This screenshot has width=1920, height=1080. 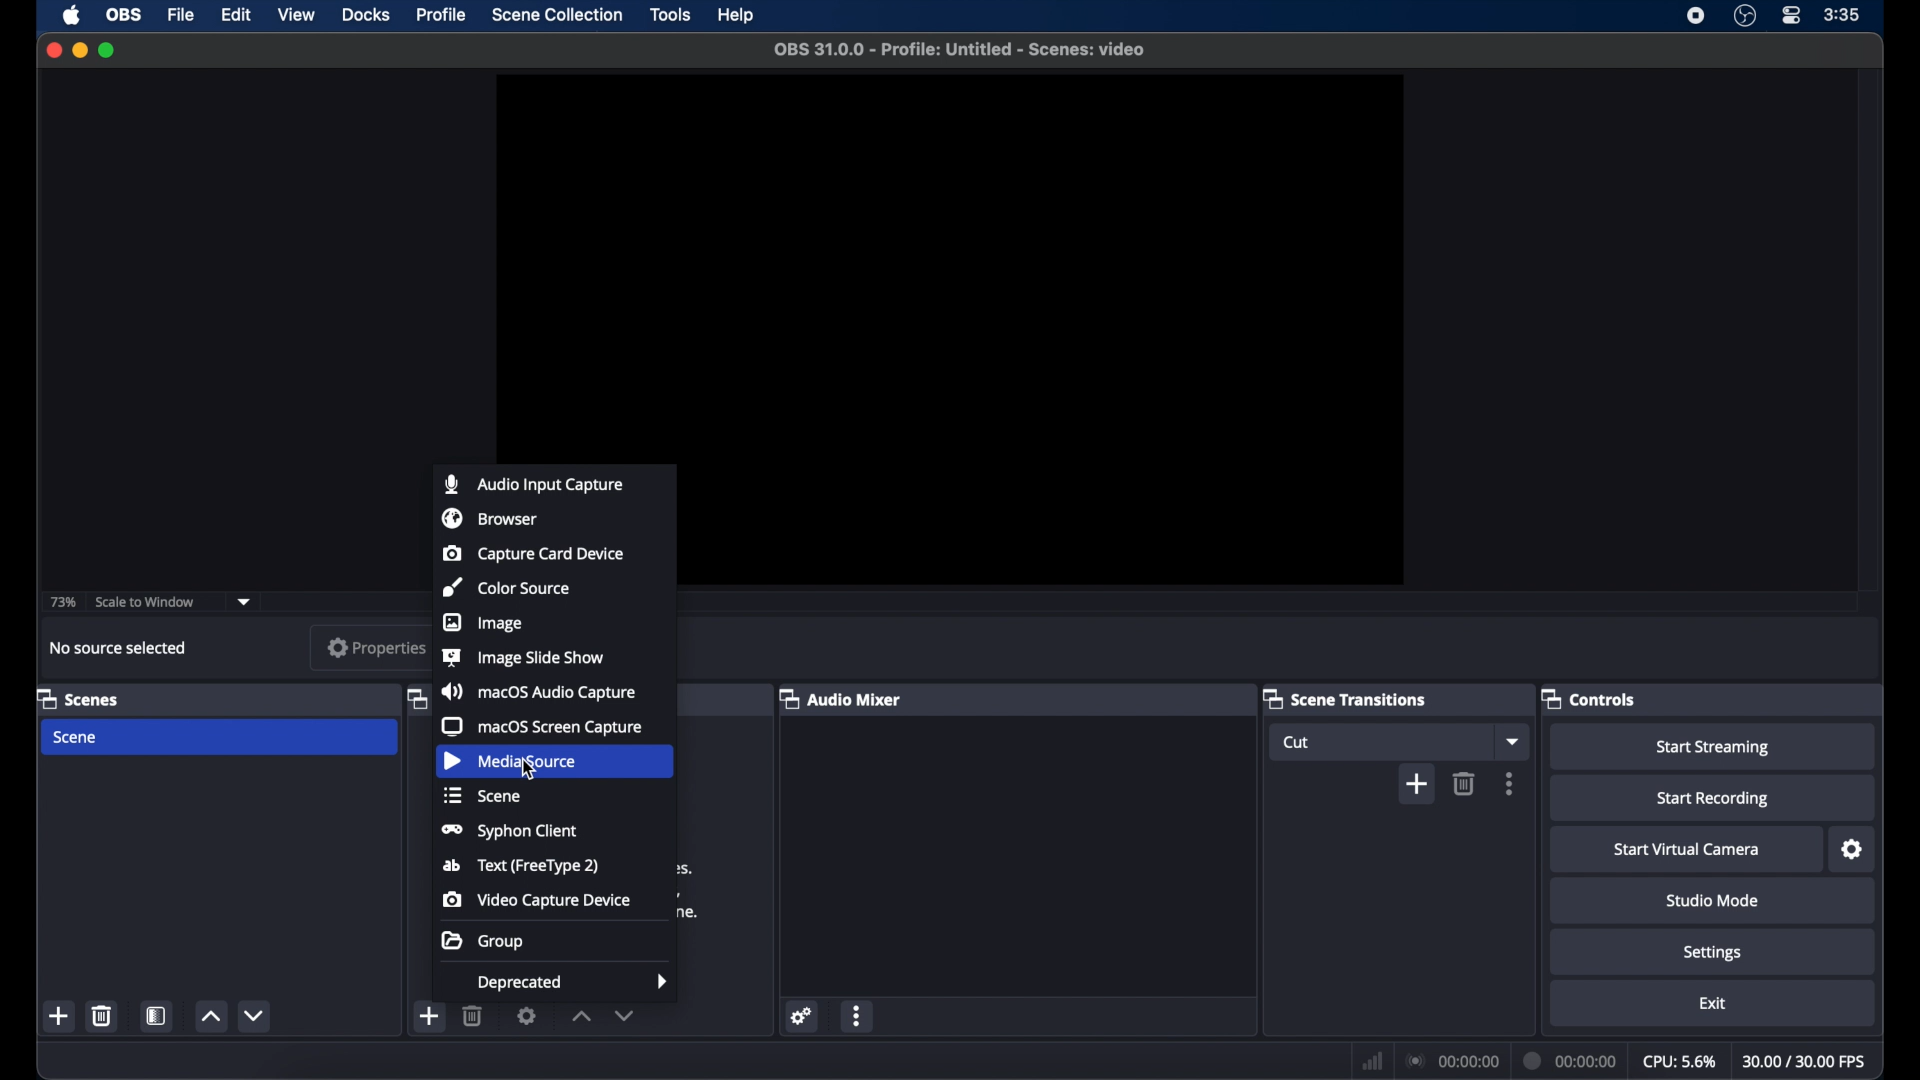 What do you see at coordinates (1852, 849) in the screenshot?
I see `settings` at bounding box center [1852, 849].